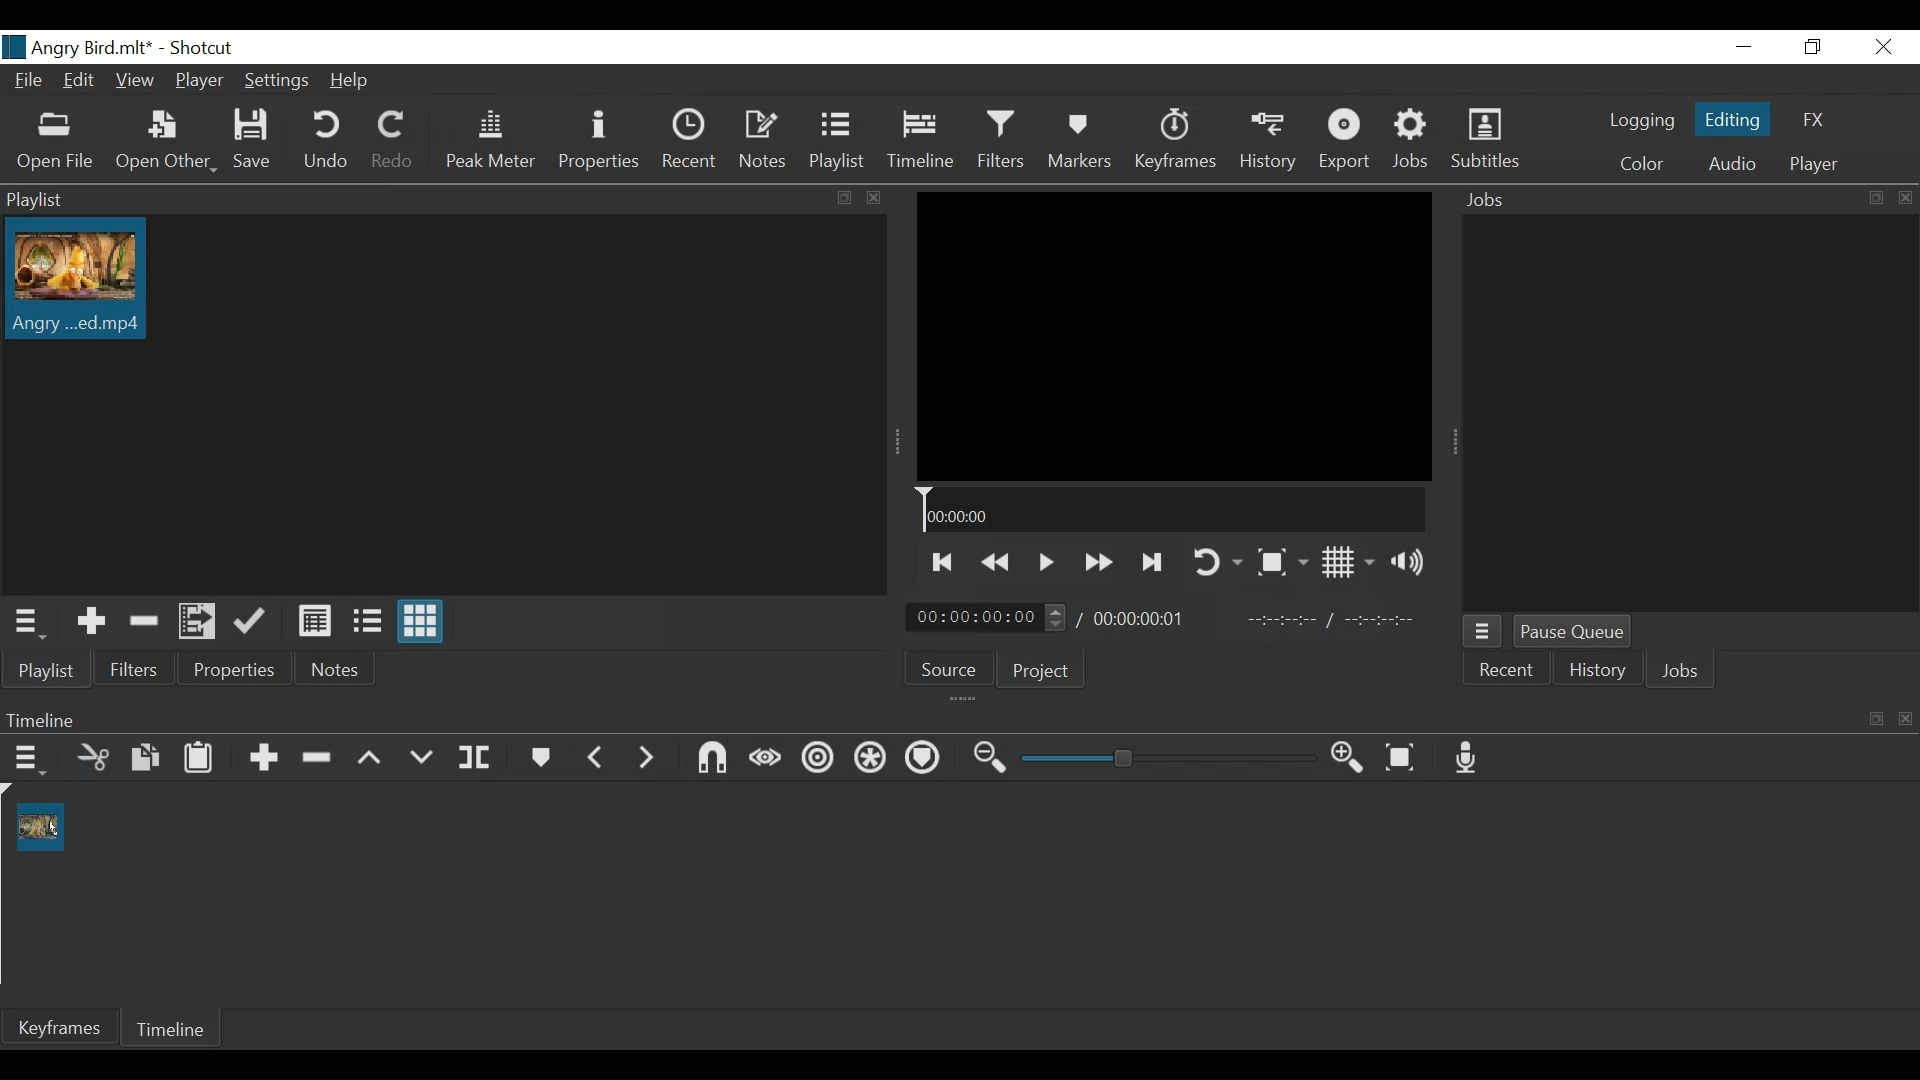 The width and height of the screenshot is (1920, 1080). I want to click on Toggle display grid on the player, so click(1348, 562).